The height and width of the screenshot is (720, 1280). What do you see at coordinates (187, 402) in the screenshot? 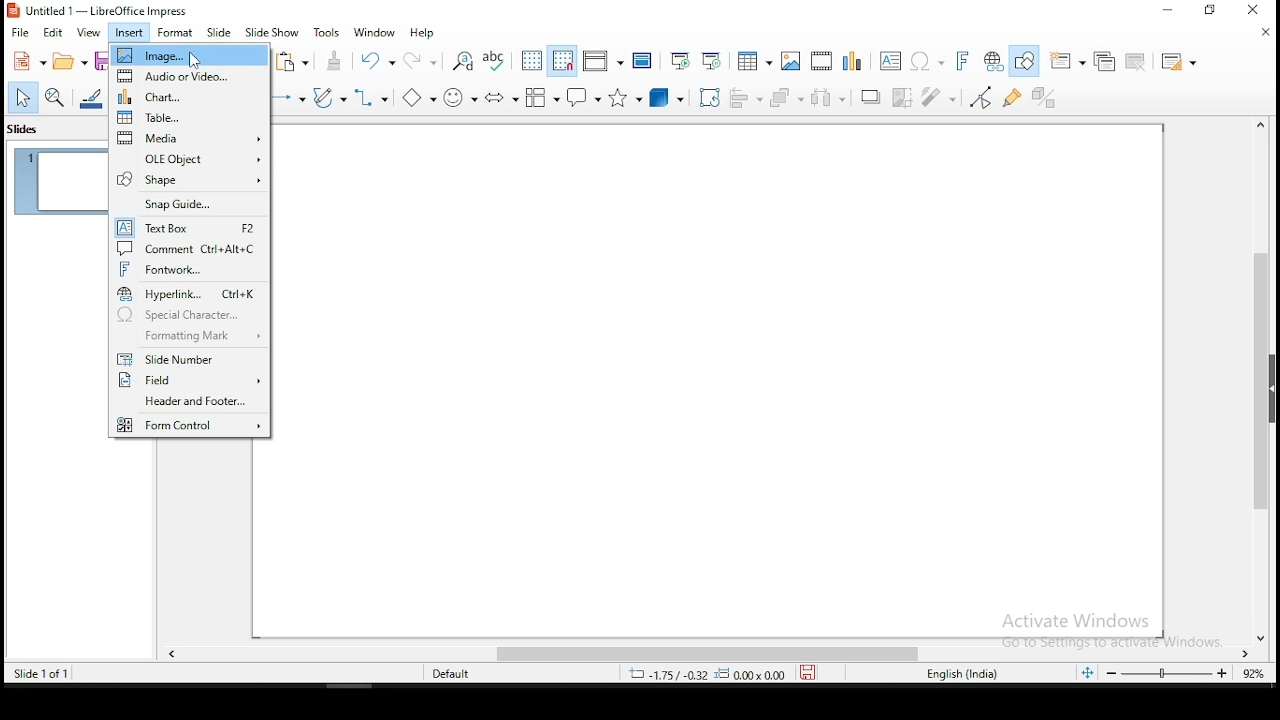
I see `header and footer` at bounding box center [187, 402].